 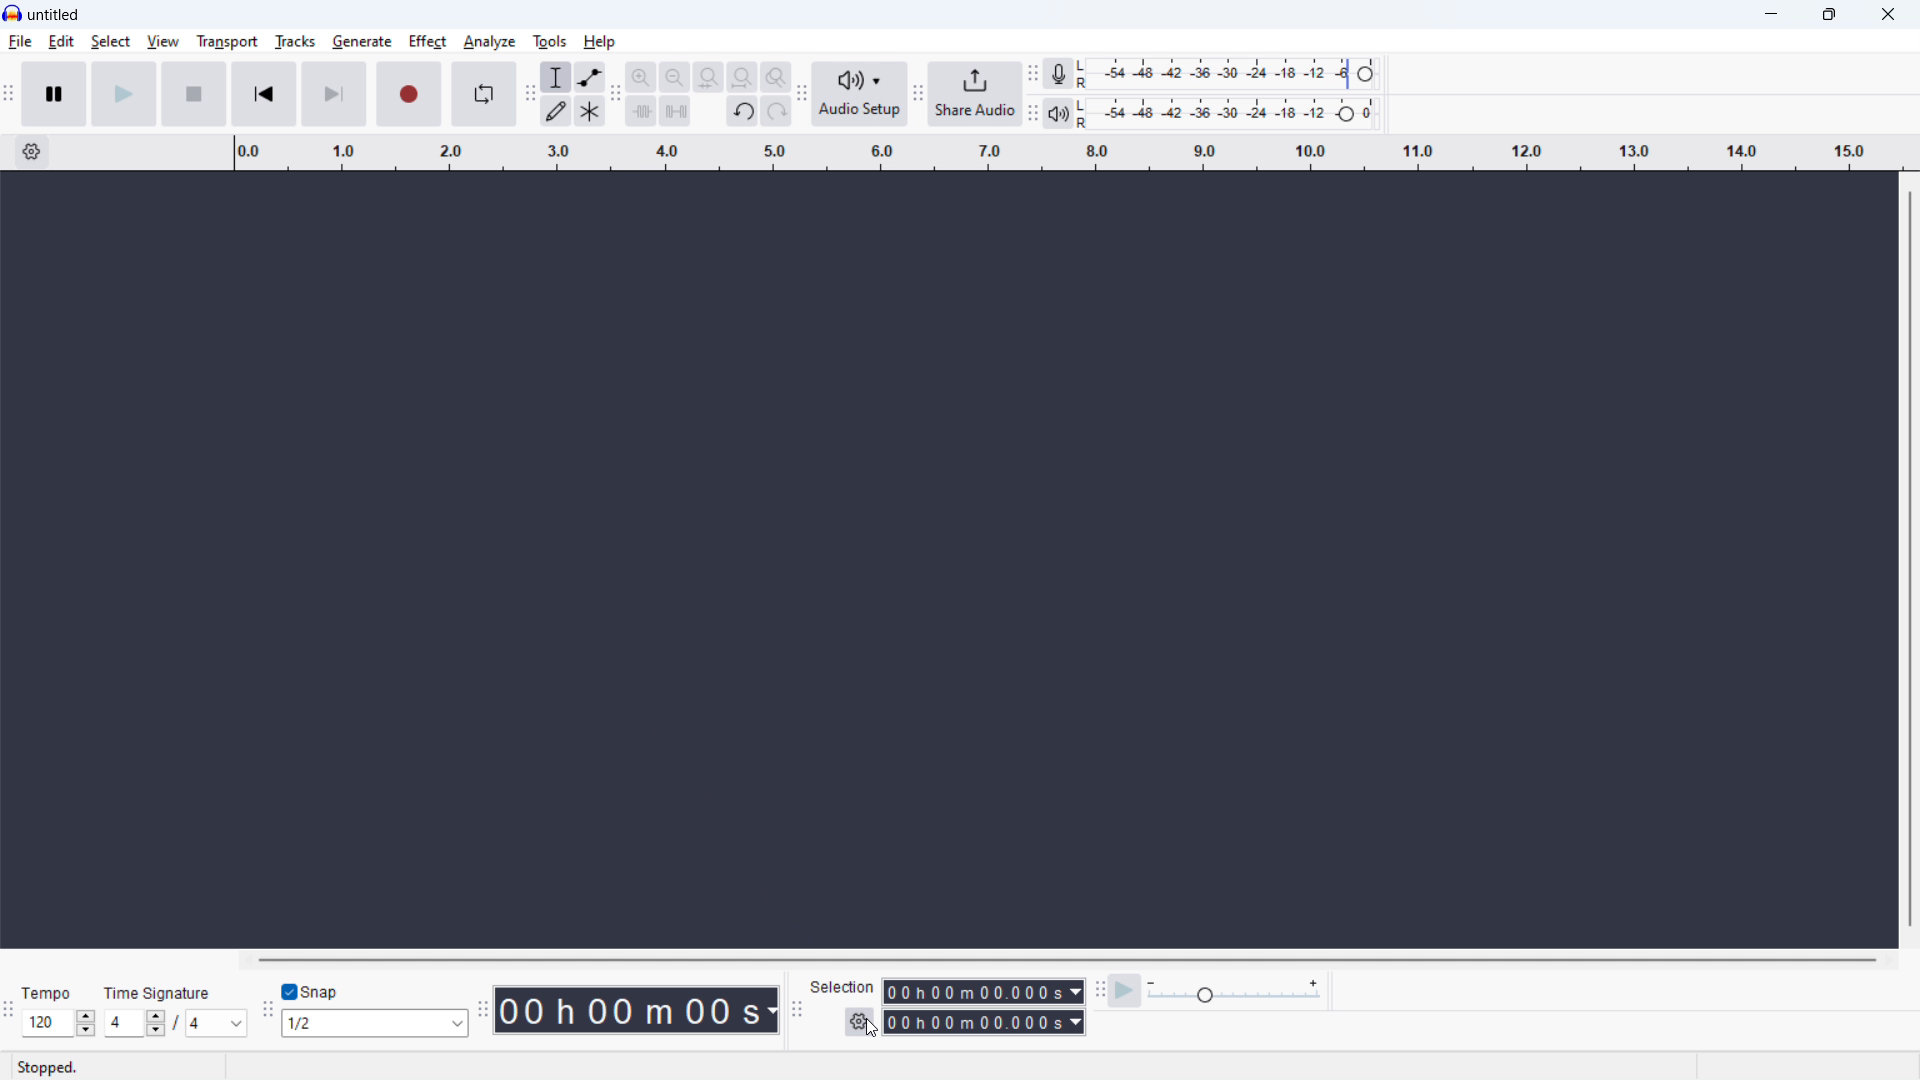 What do you see at coordinates (1228, 114) in the screenshot?
I see `playback level` at bounding box center [1228, 114].